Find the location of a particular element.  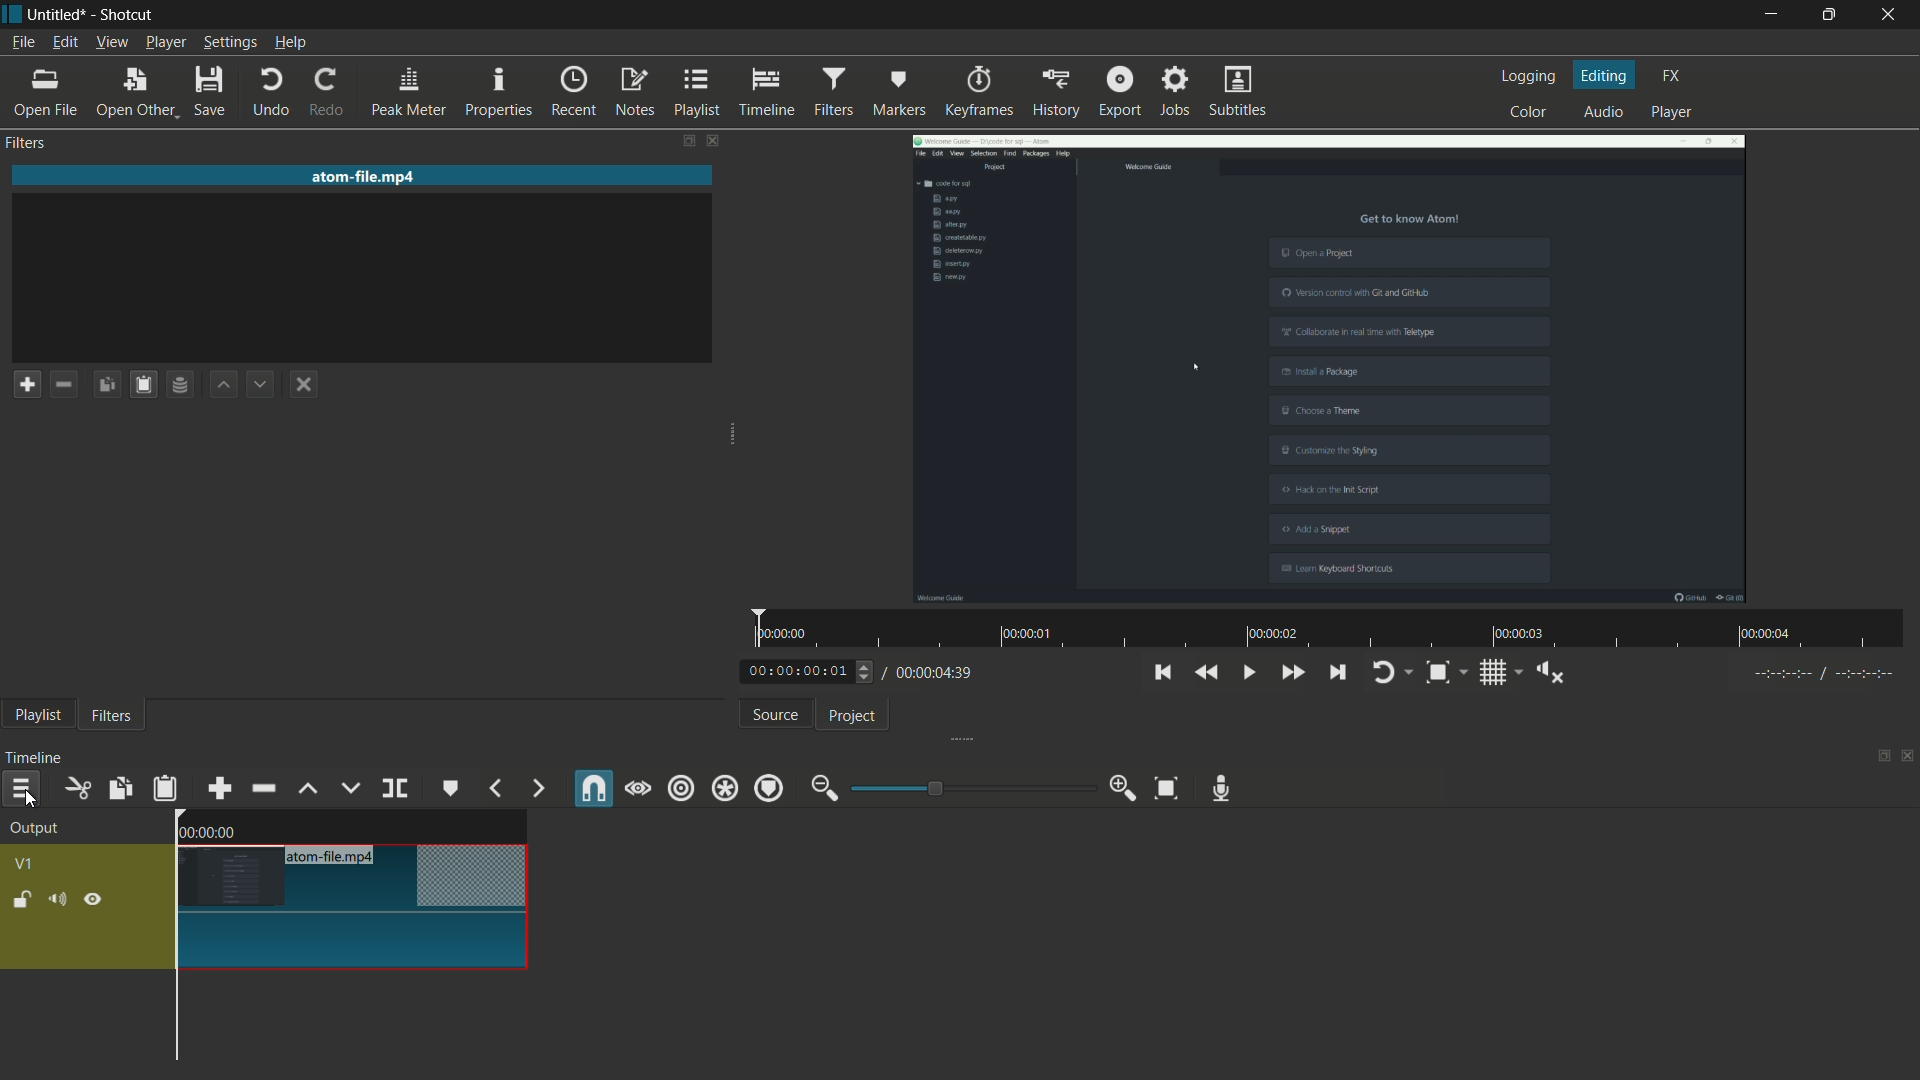

paste is located at coordinates (165, 788).